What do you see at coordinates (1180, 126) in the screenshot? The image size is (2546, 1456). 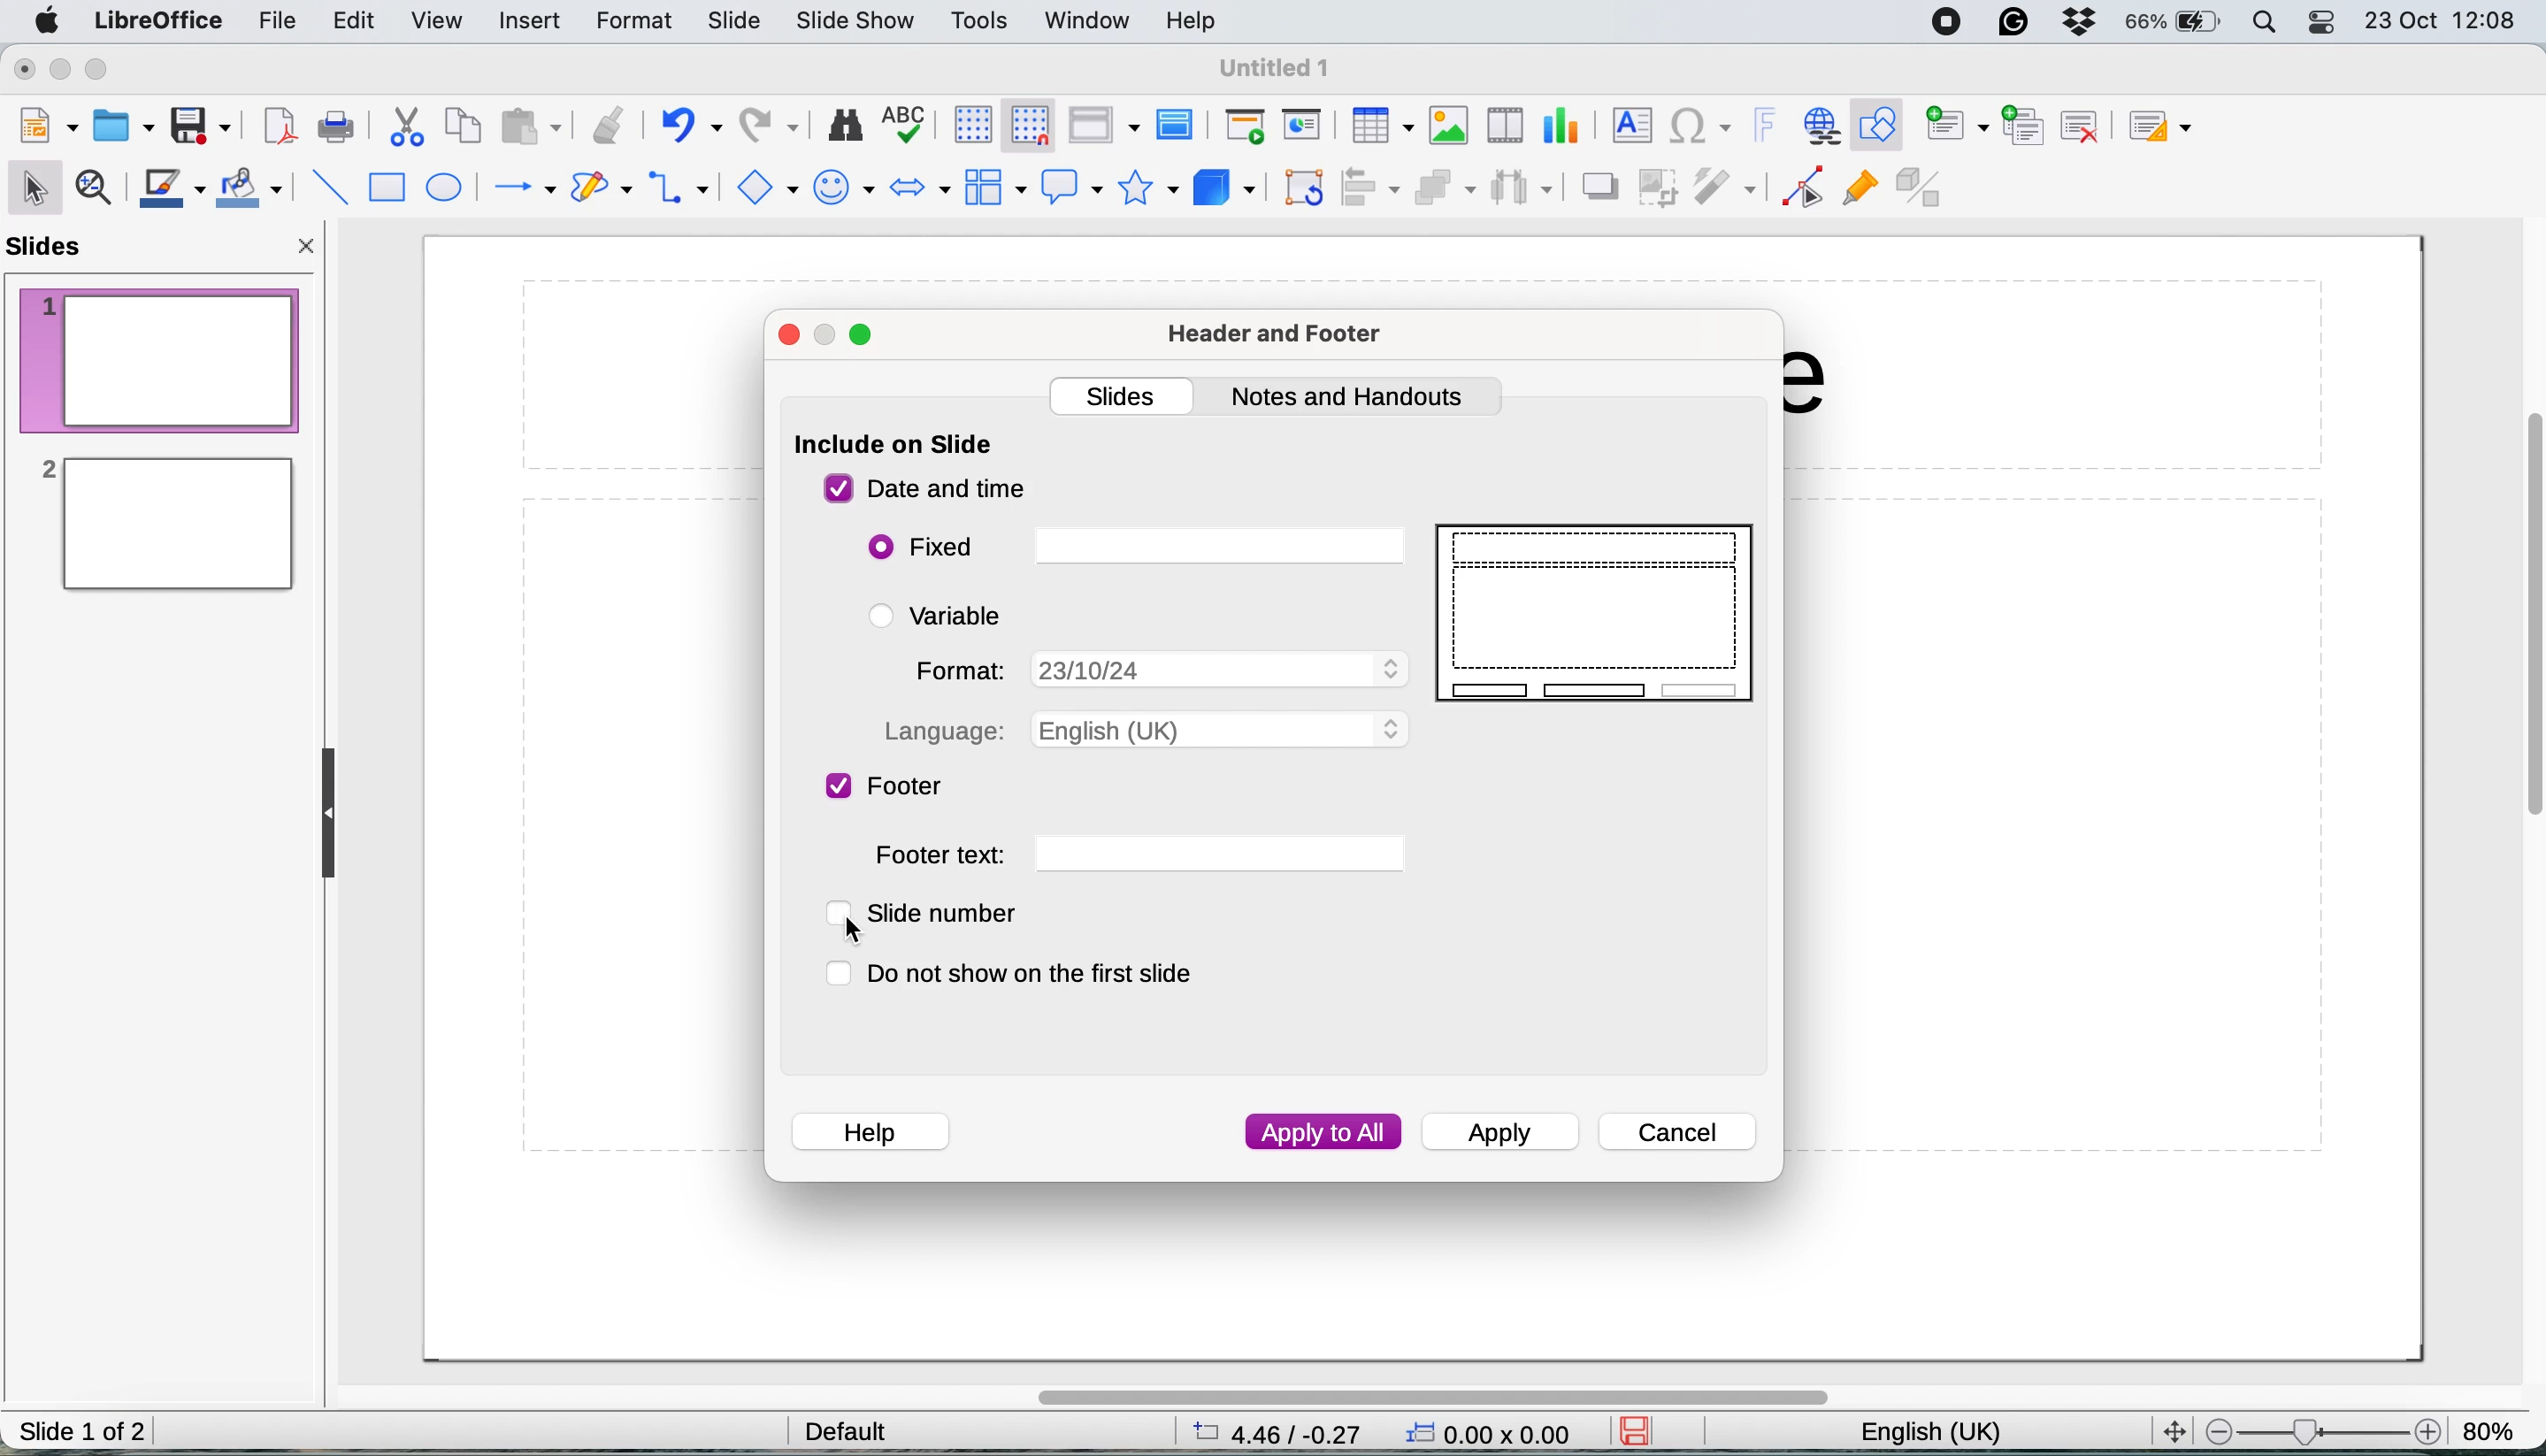 I see `master slide` at bounding box center [1180, 126].